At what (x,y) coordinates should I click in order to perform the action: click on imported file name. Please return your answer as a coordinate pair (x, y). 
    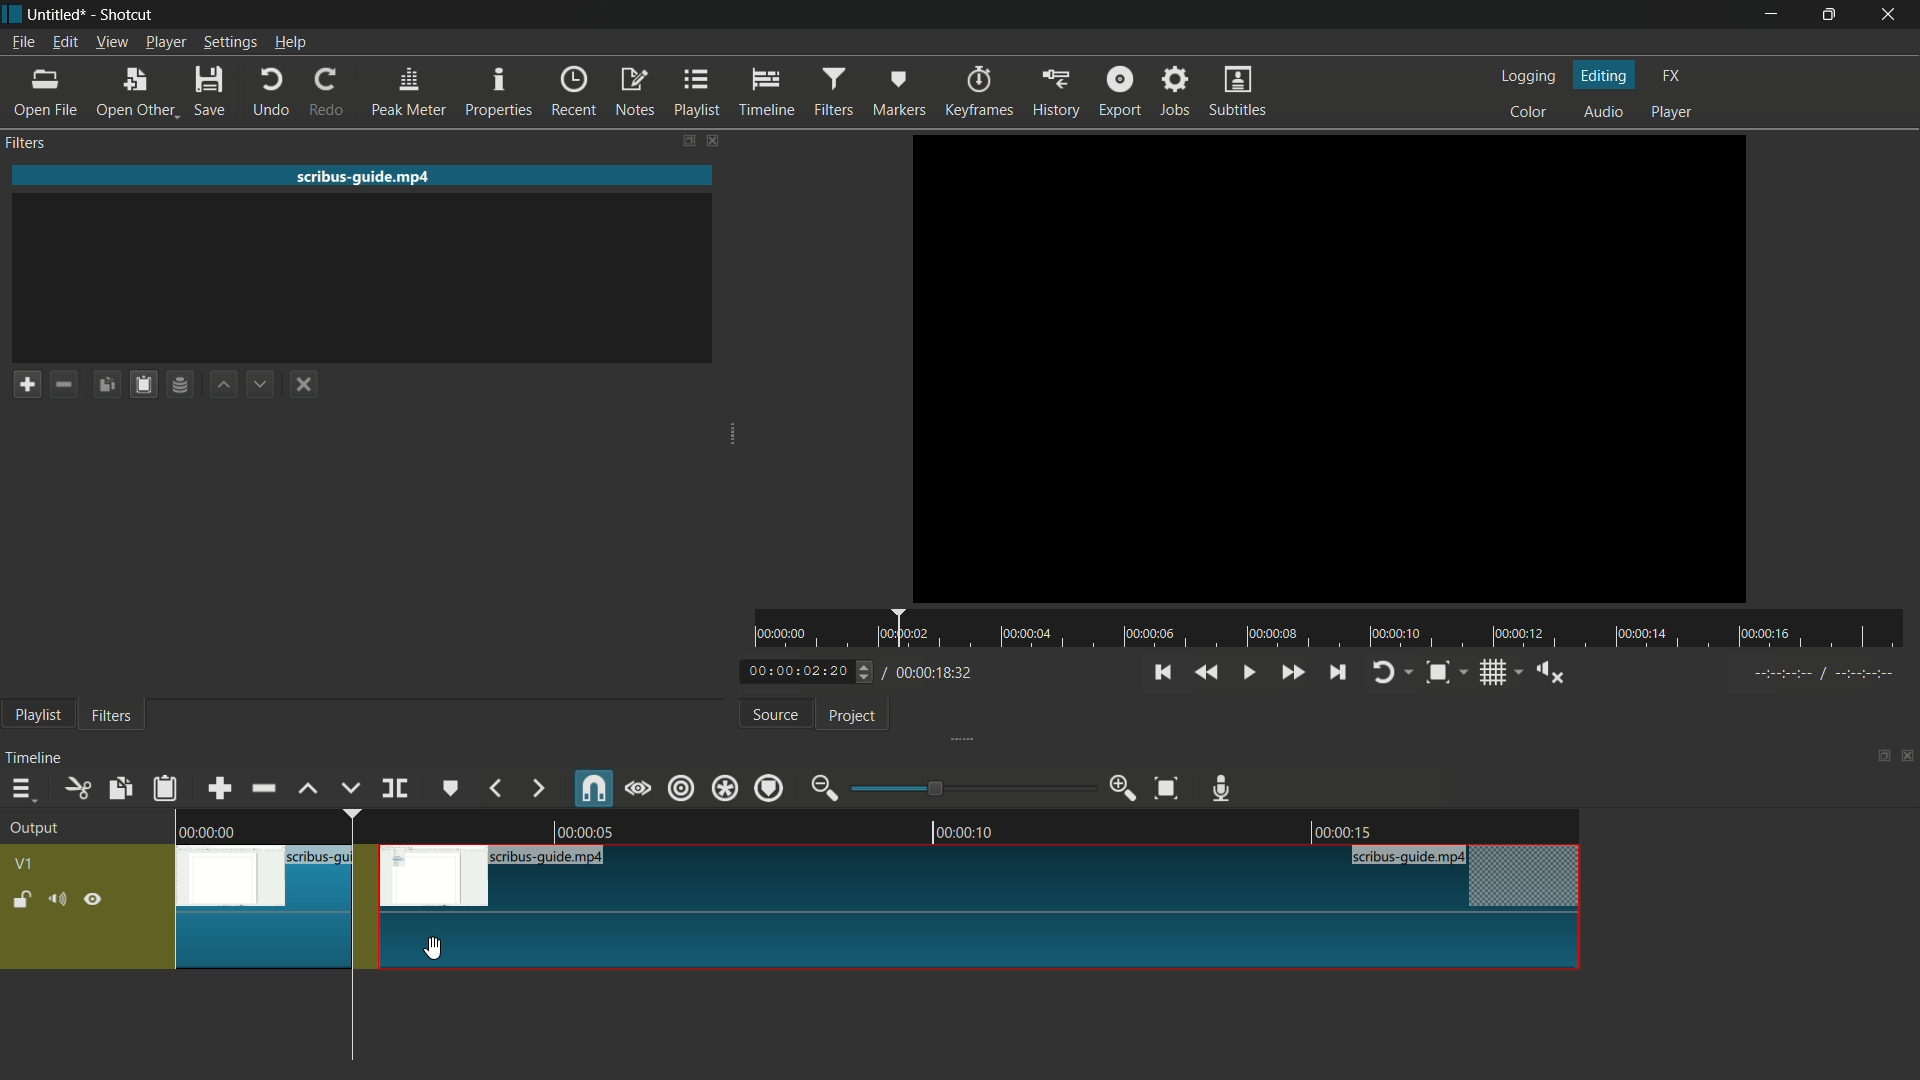
    Looking at the image, I should click on (364, 175).